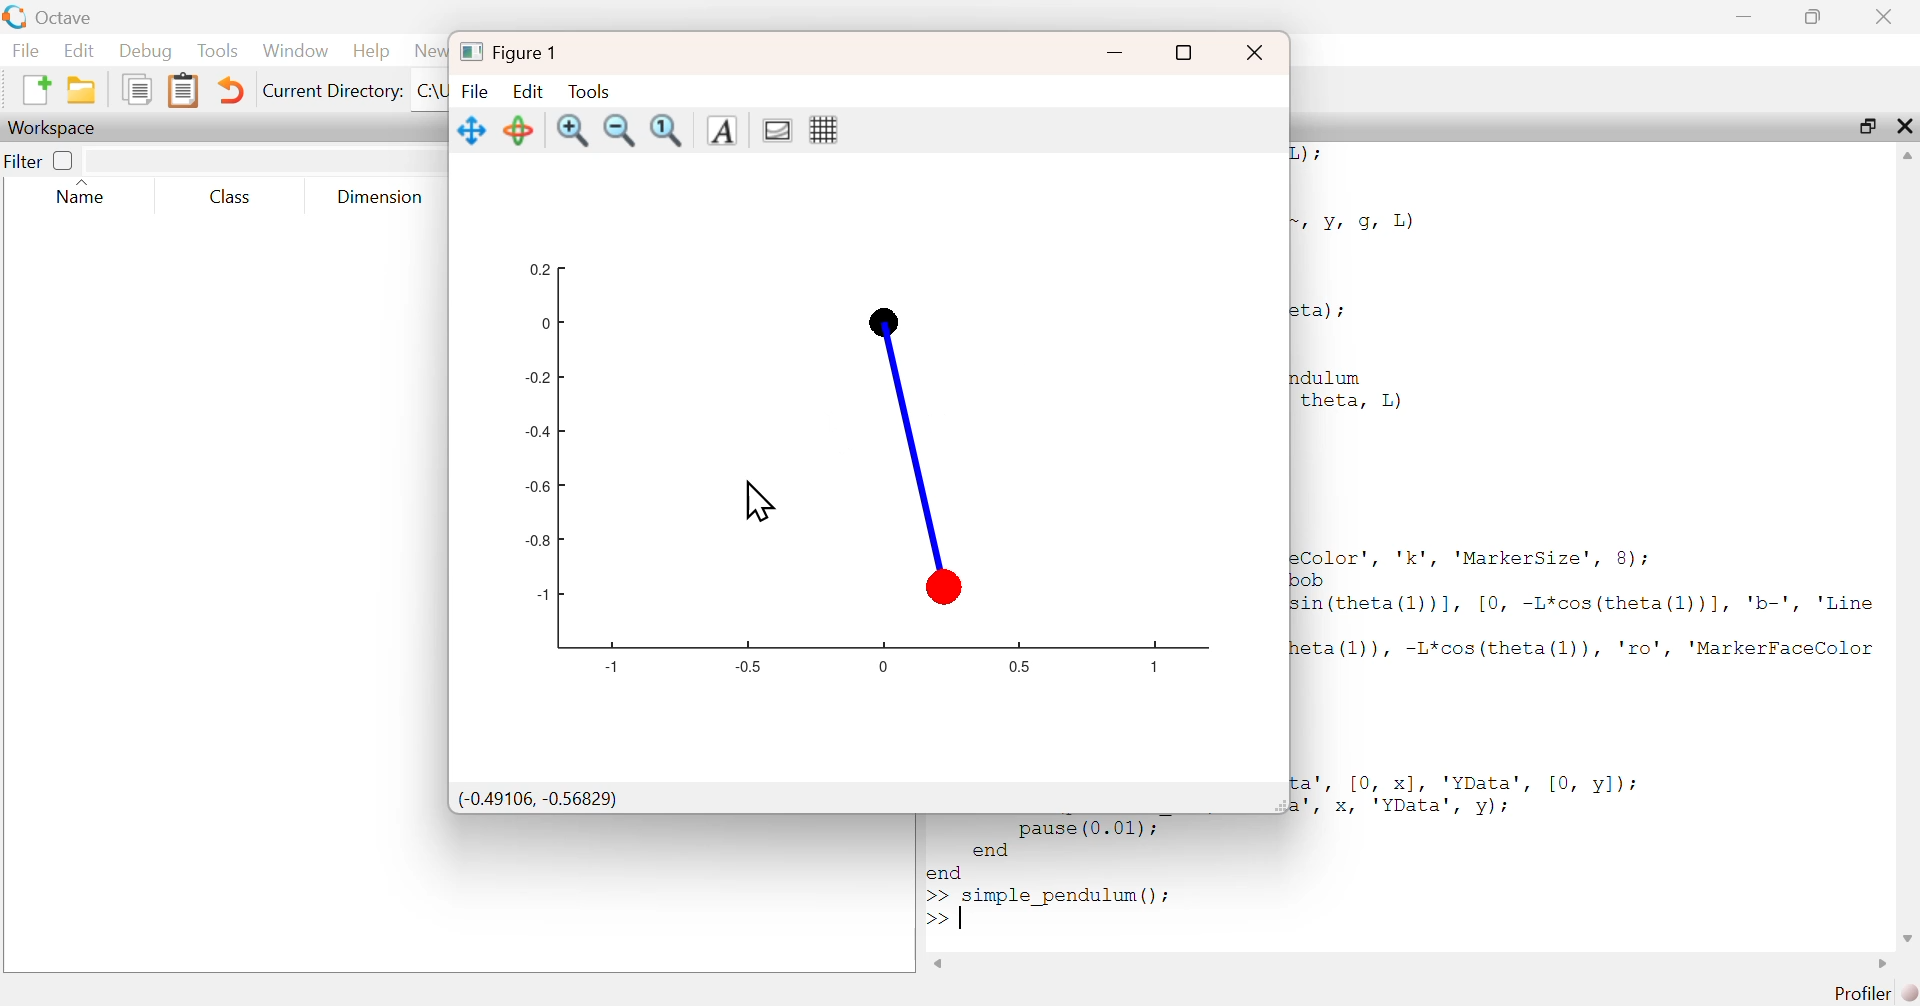  I want to click on Profiler, so click(1877, 994).